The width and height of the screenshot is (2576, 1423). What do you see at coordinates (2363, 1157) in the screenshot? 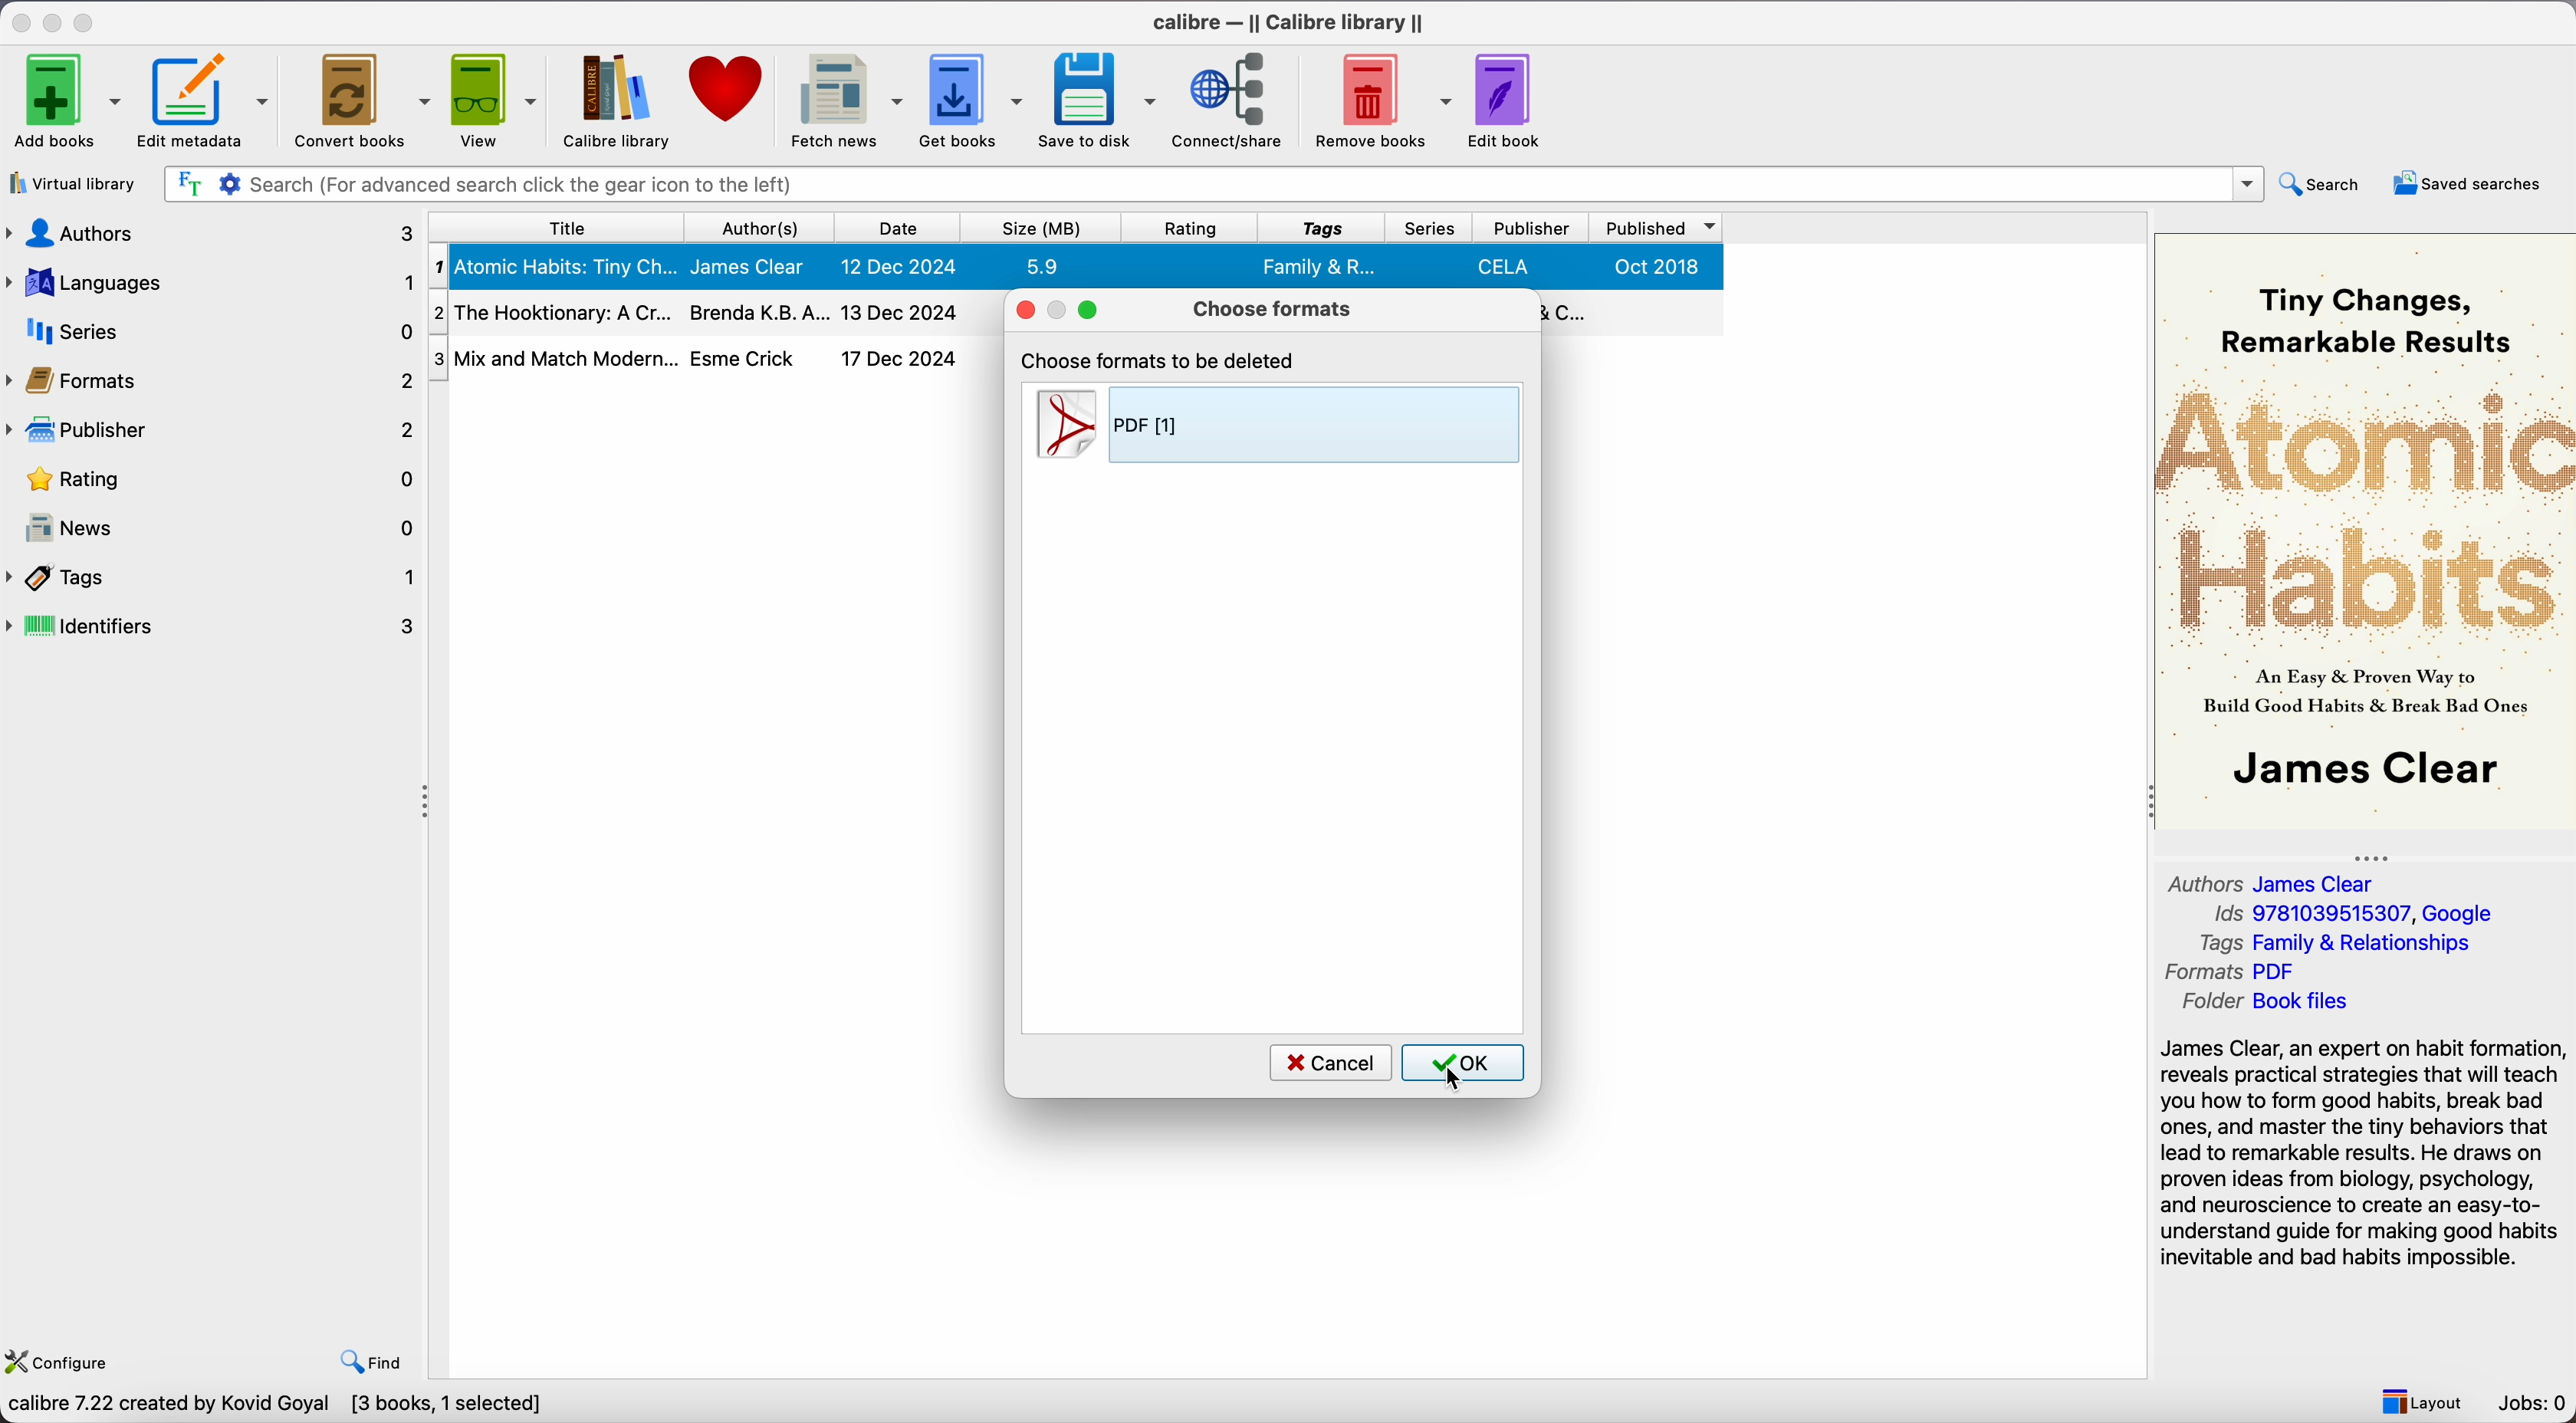
I see `synopsis` at bounding box center [2363, 1157].